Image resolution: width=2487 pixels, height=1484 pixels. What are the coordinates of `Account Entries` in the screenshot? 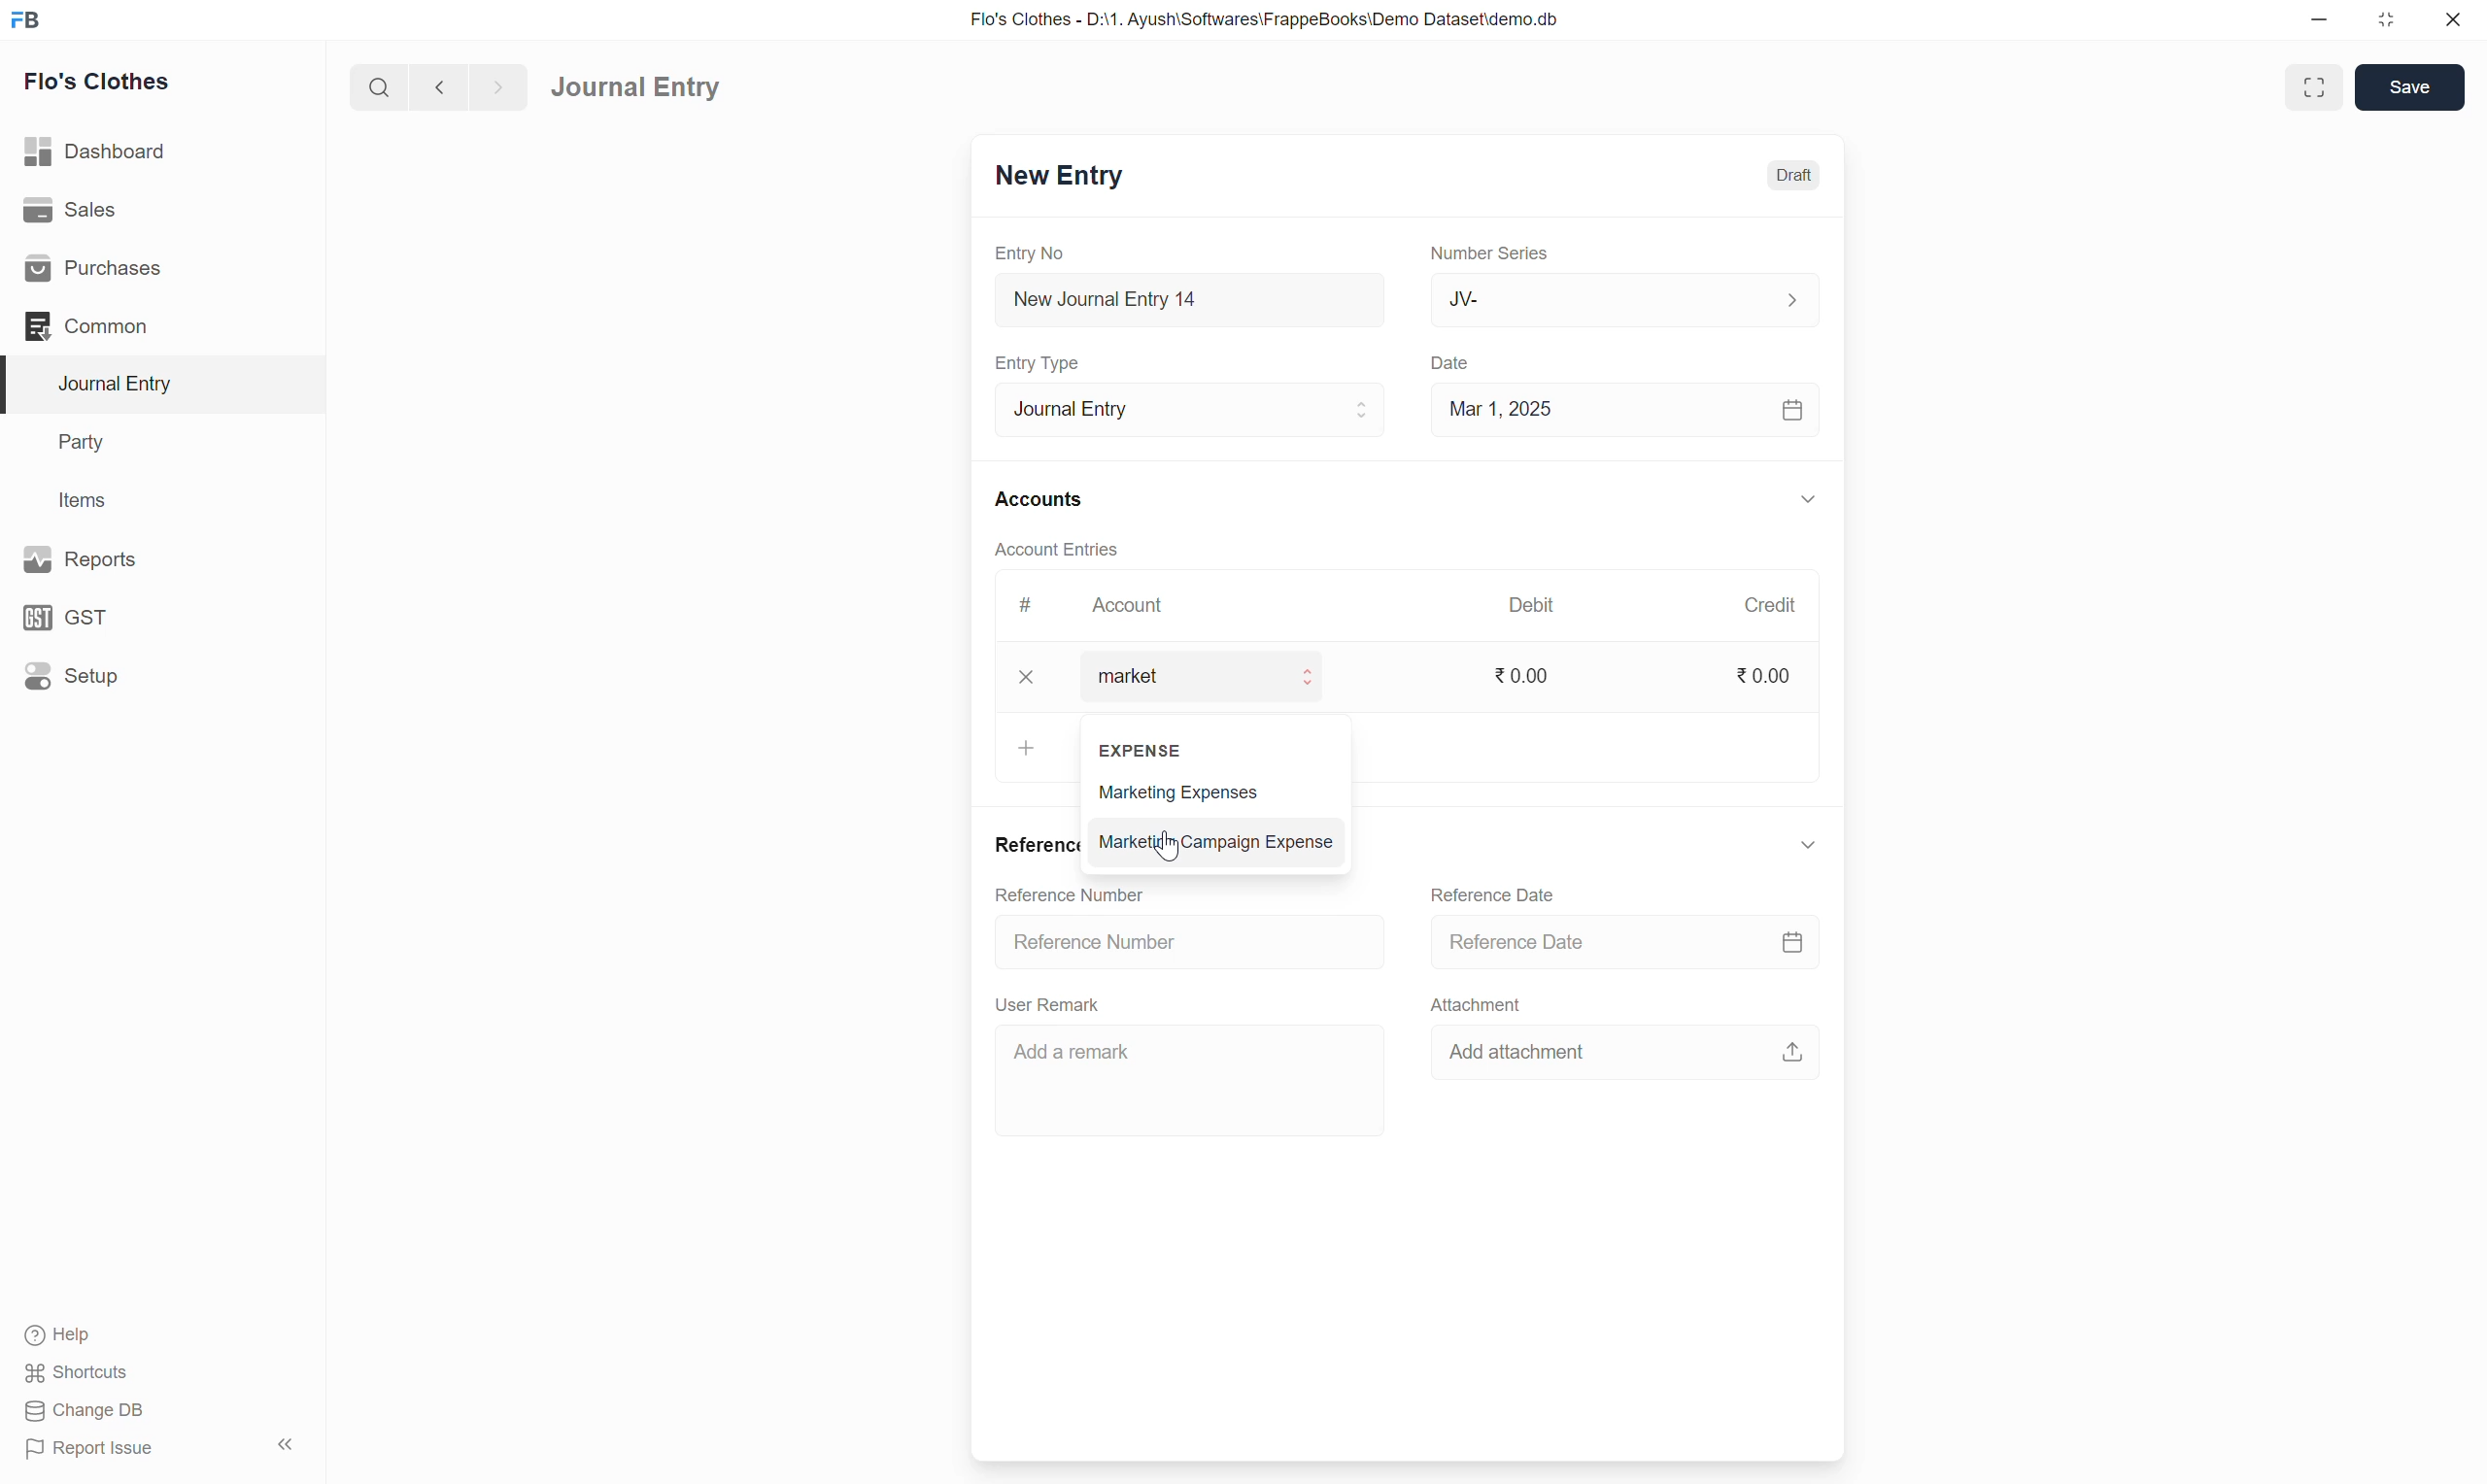 It's located at (1058, 547).